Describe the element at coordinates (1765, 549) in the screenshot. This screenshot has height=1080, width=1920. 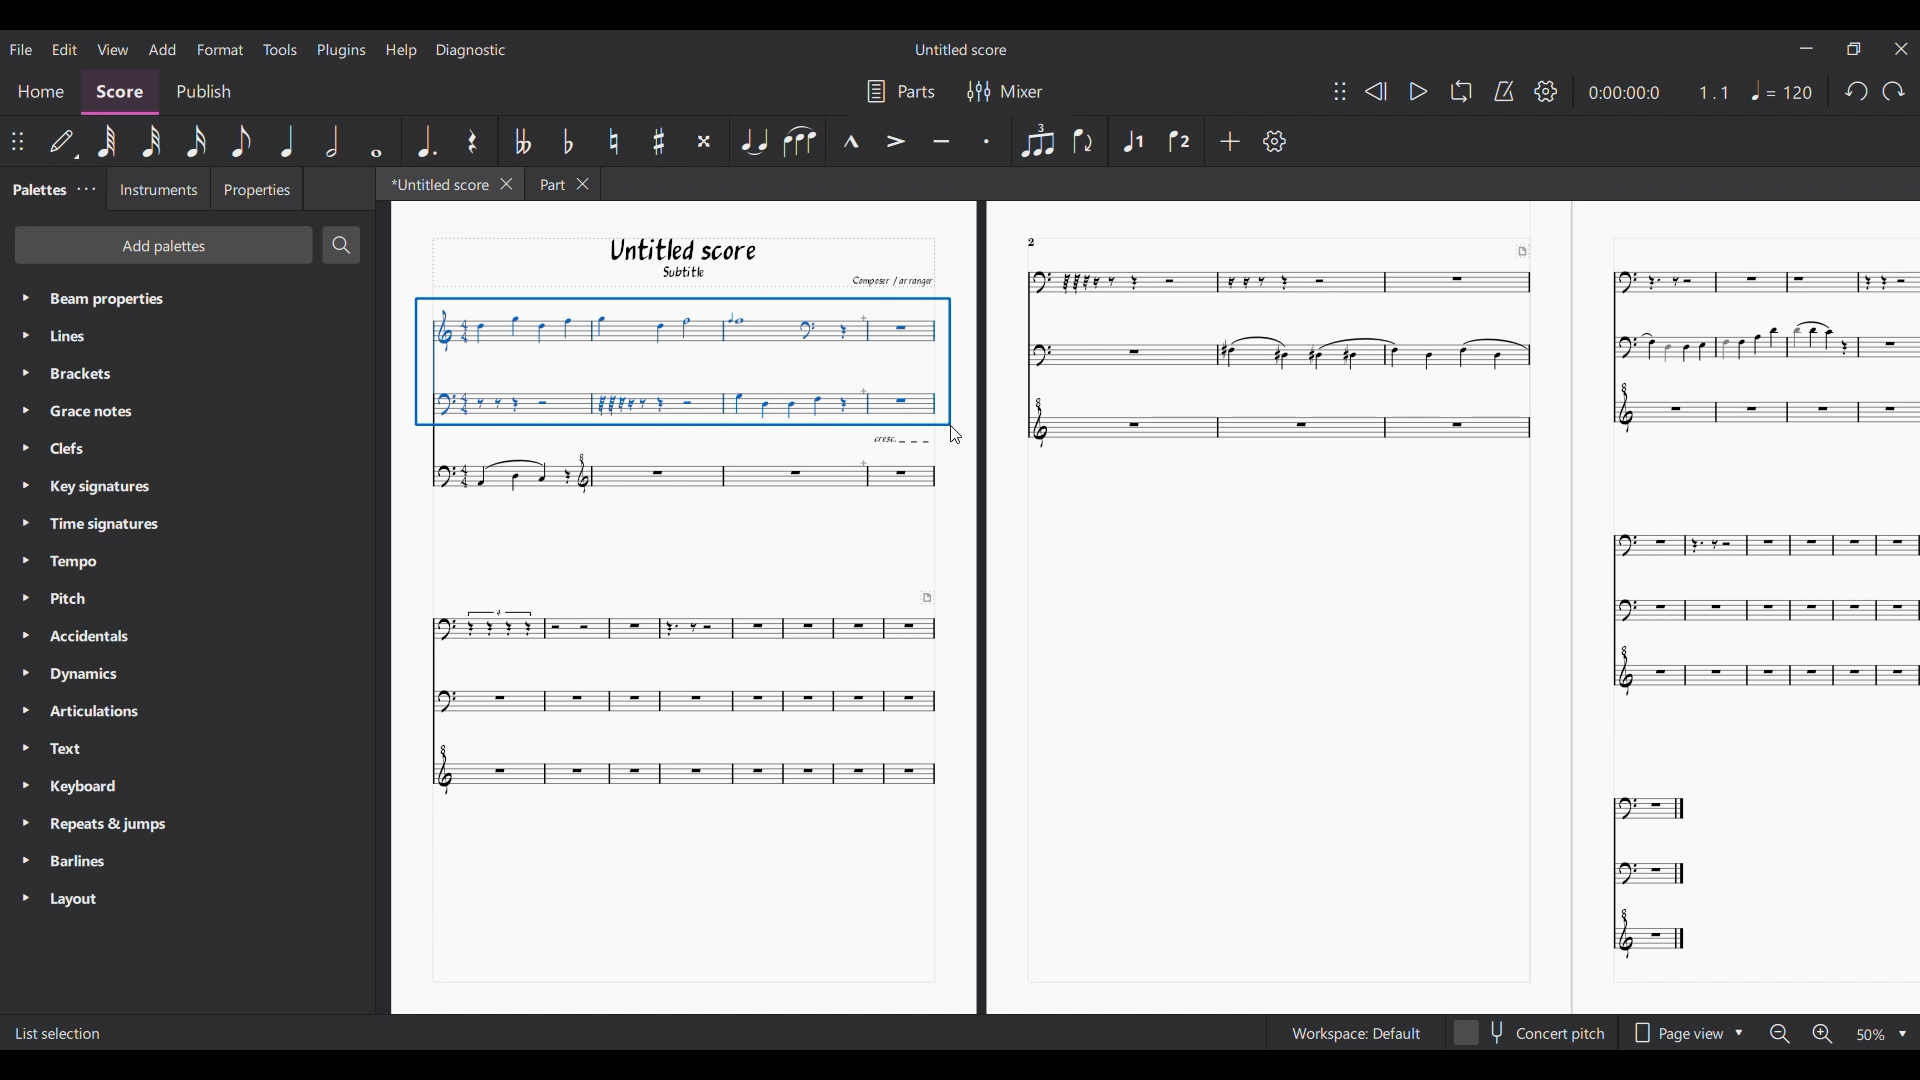
I see `` at that location.